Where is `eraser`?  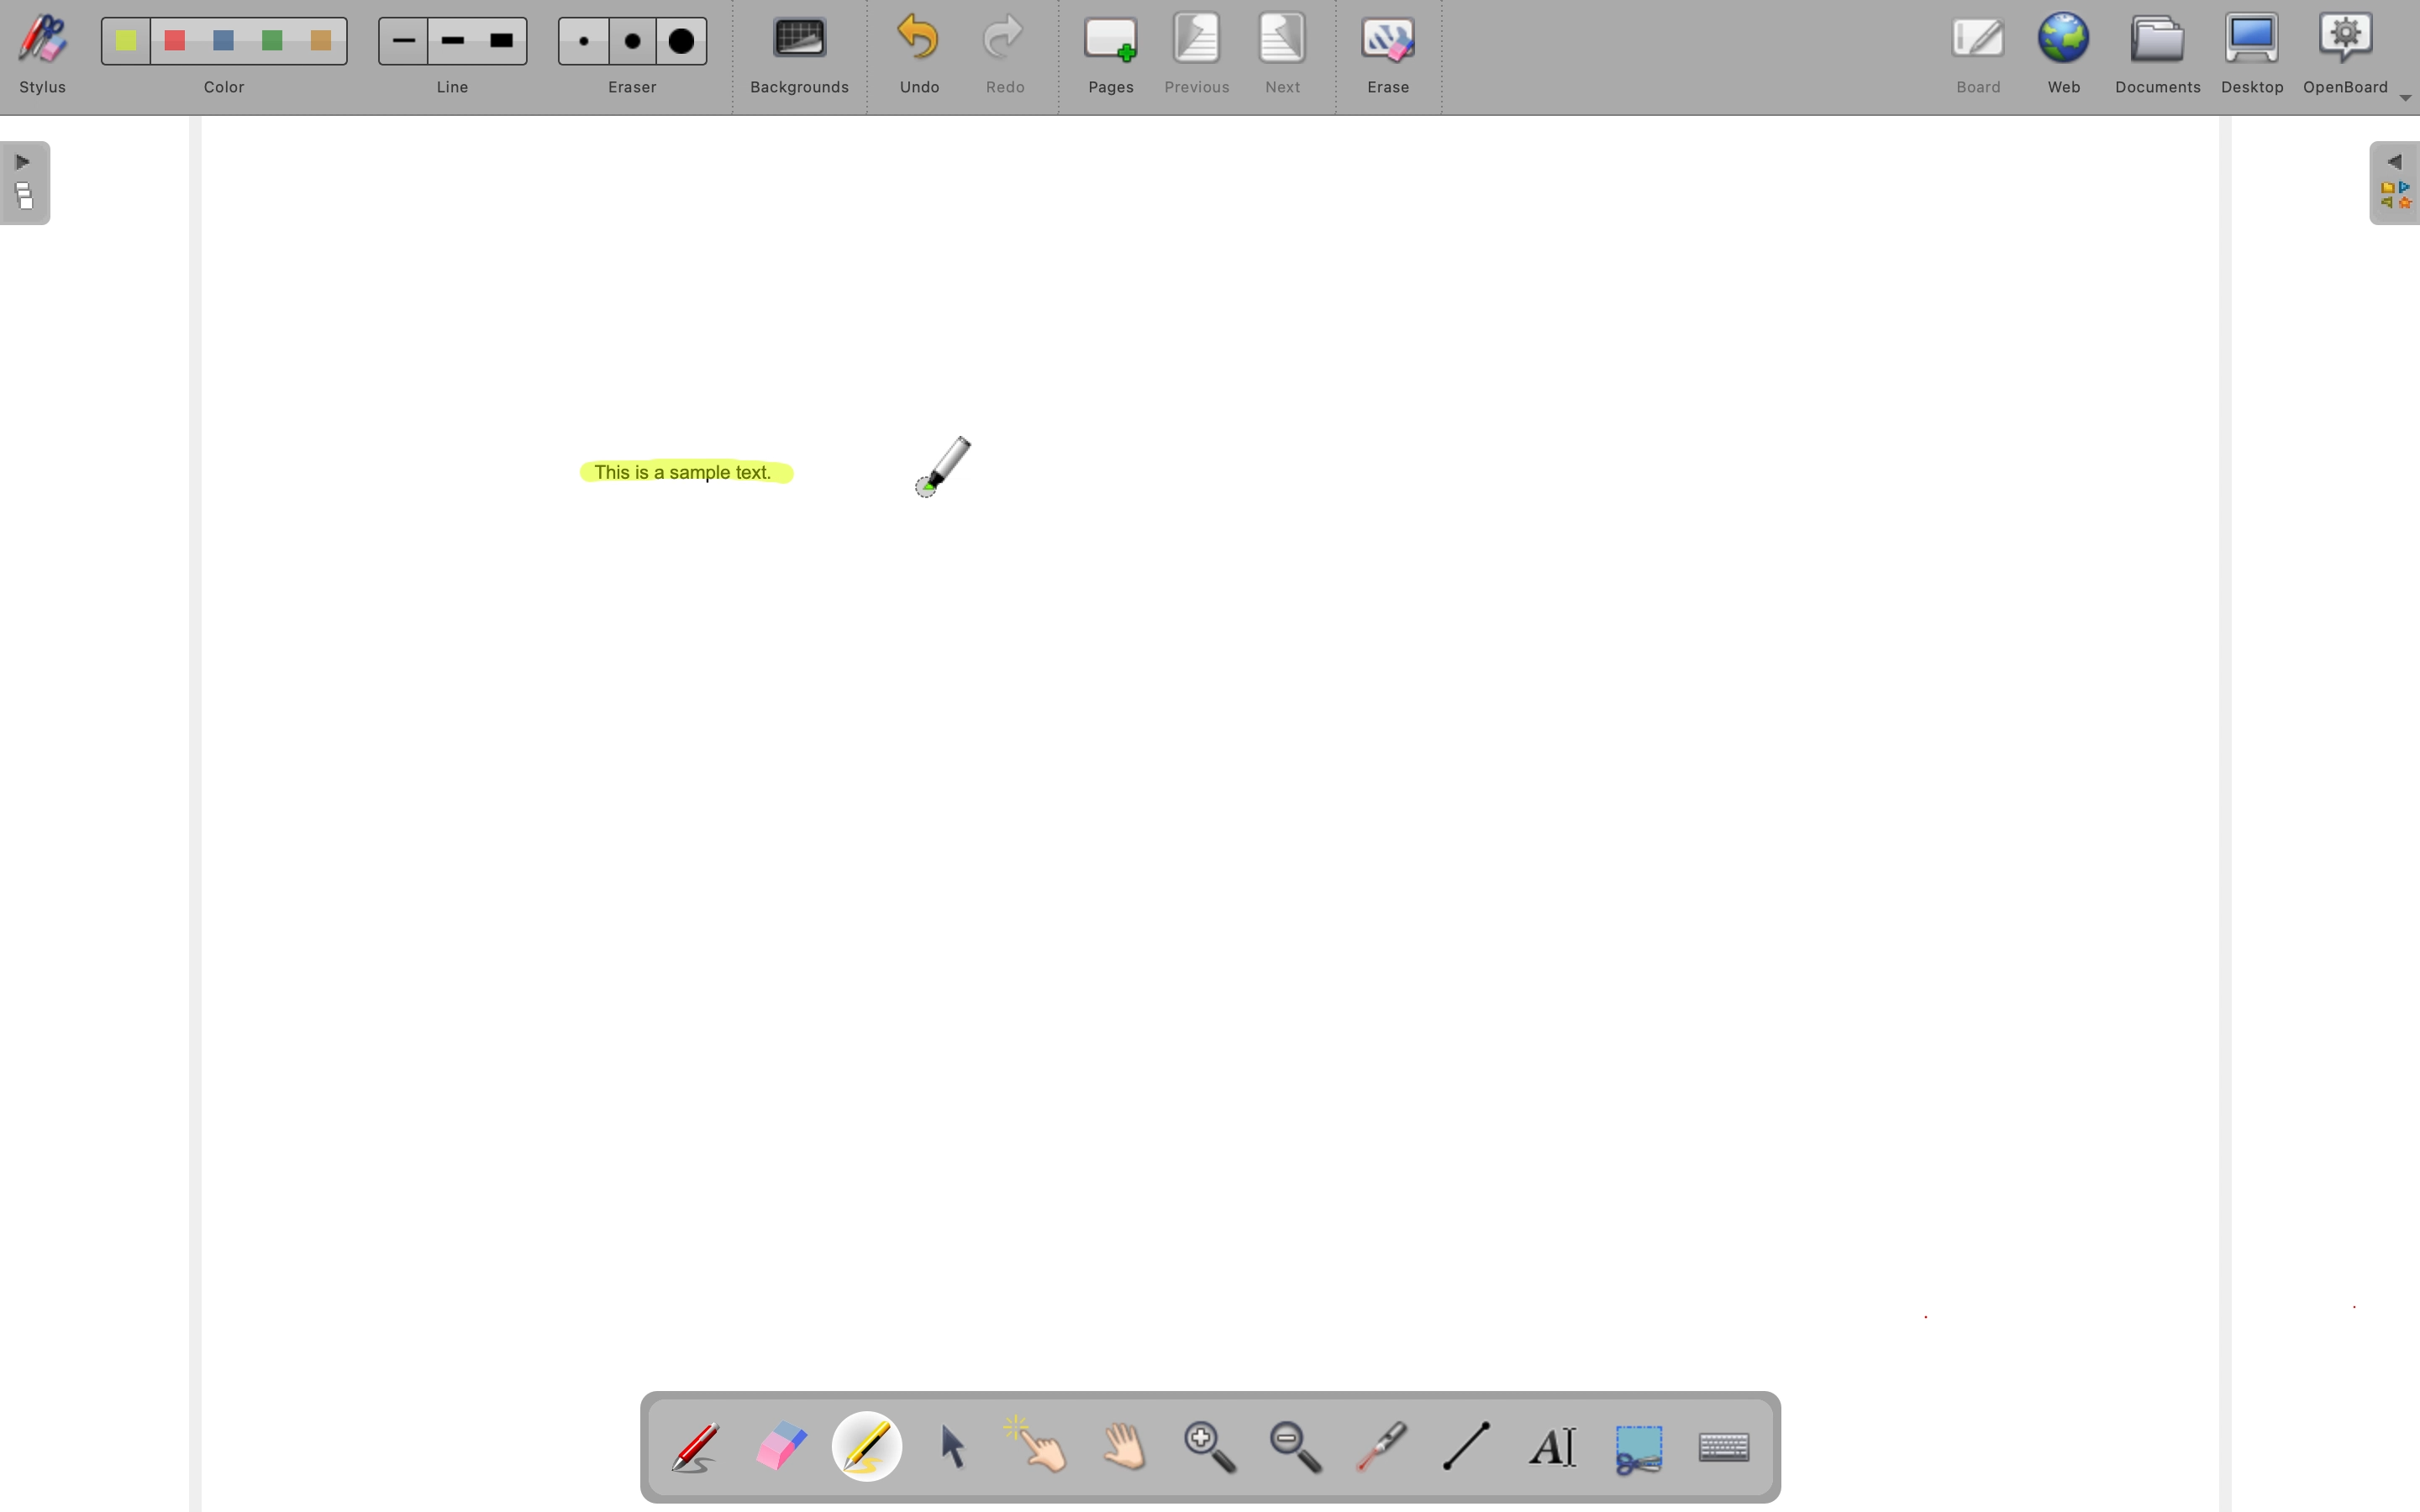
eraser is located at coordinates (635, 87).